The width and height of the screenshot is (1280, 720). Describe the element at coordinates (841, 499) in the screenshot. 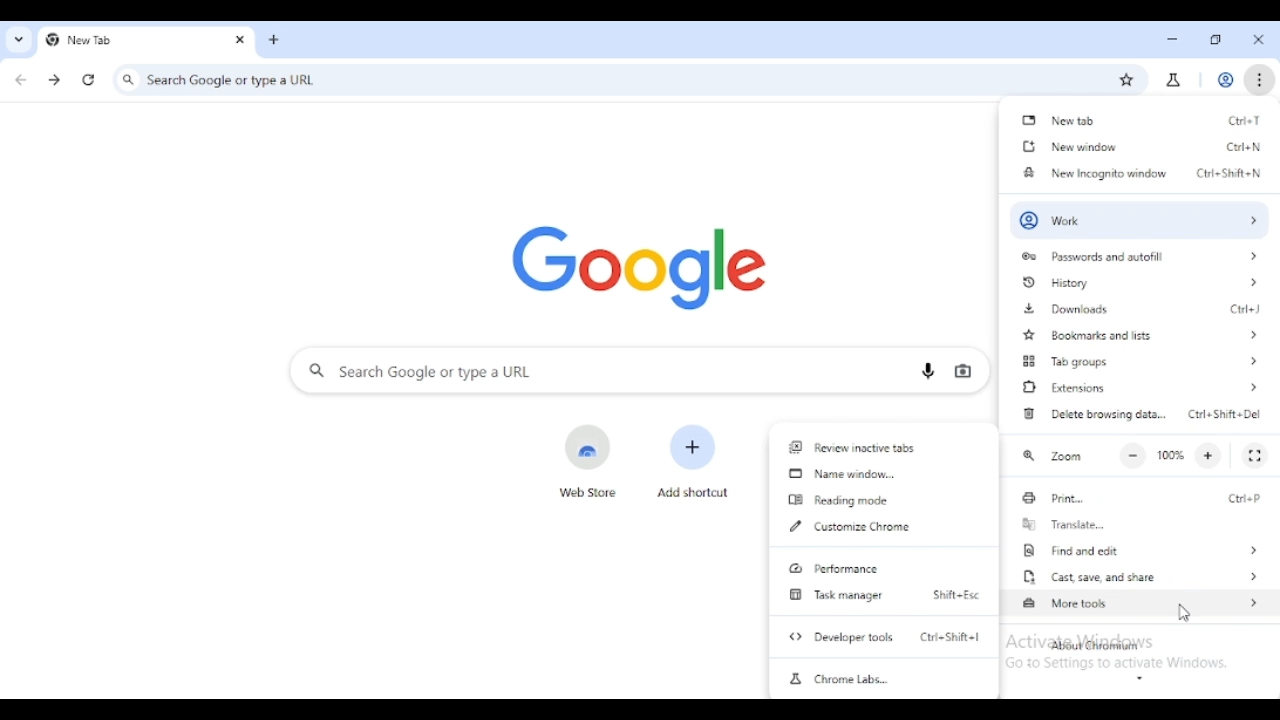

I see `reading mode` at that location.